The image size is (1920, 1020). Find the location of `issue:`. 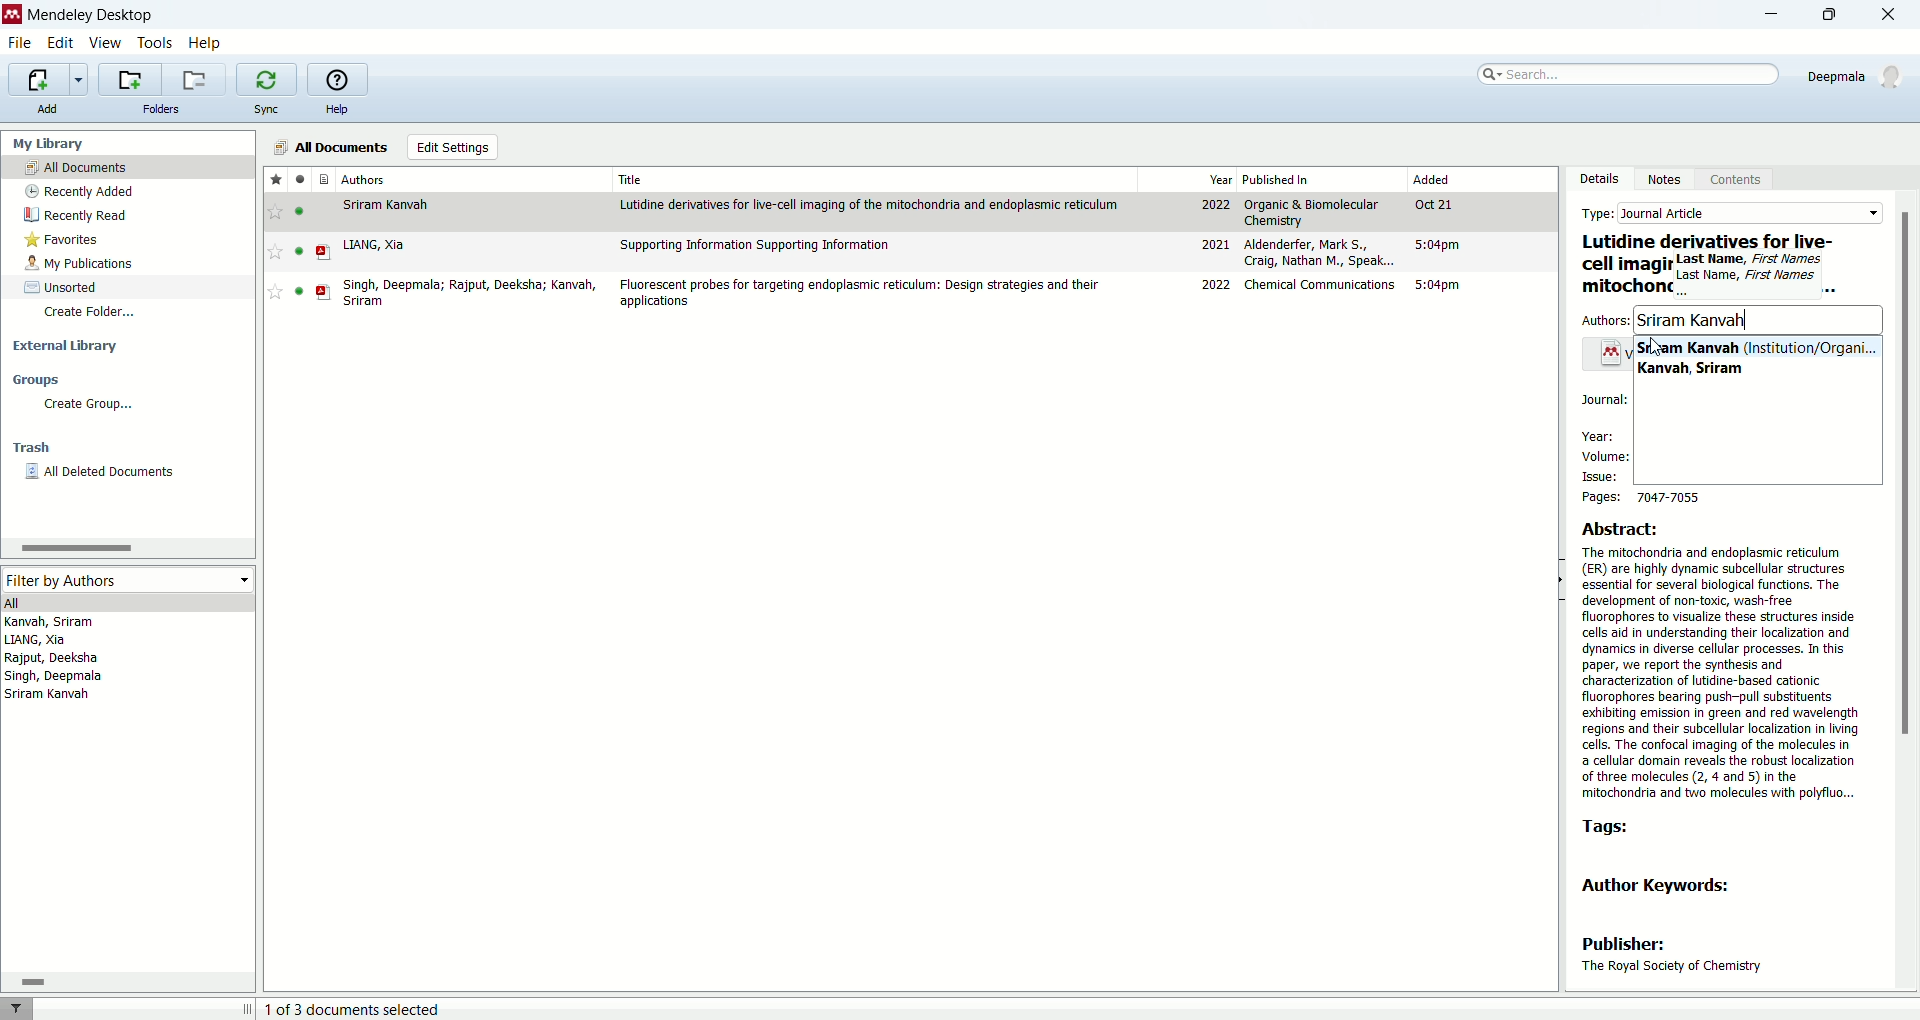

issue: is located at coordinates (1619, 477).